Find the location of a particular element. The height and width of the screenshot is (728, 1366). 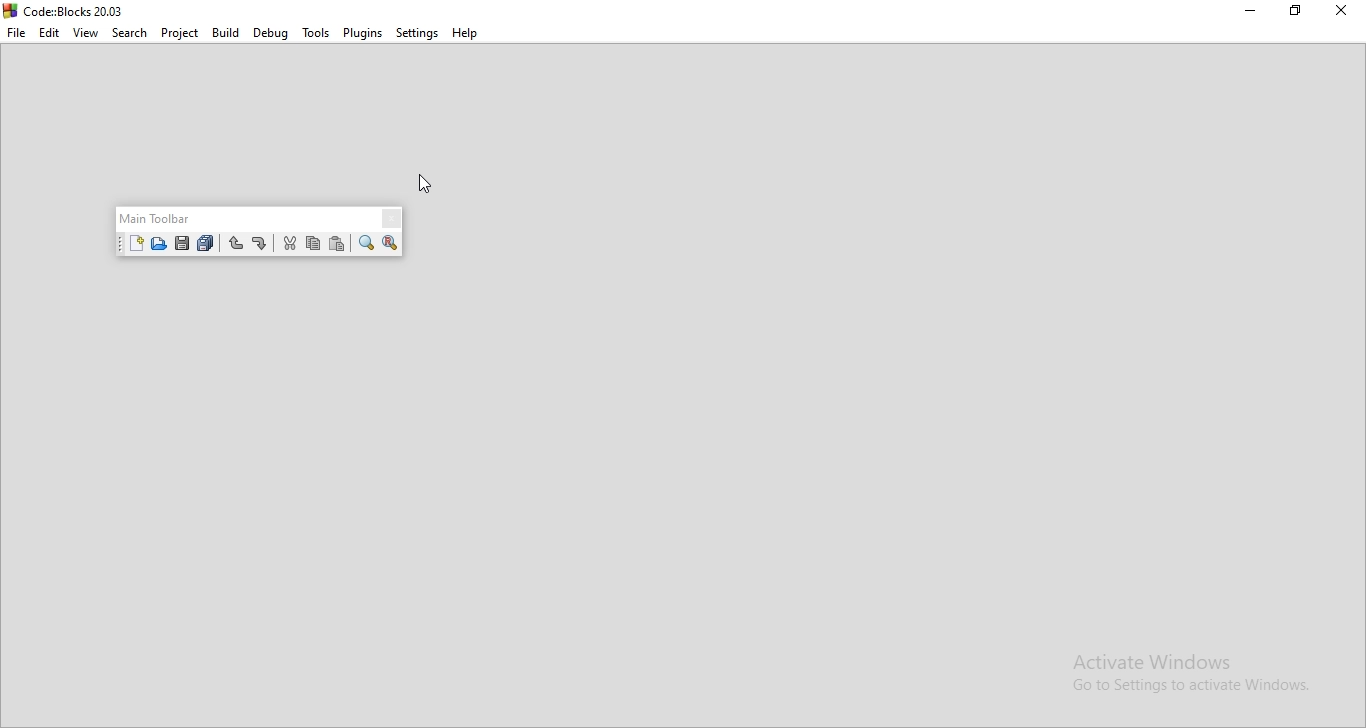

Maximize is located at coordinates (1298, 12).